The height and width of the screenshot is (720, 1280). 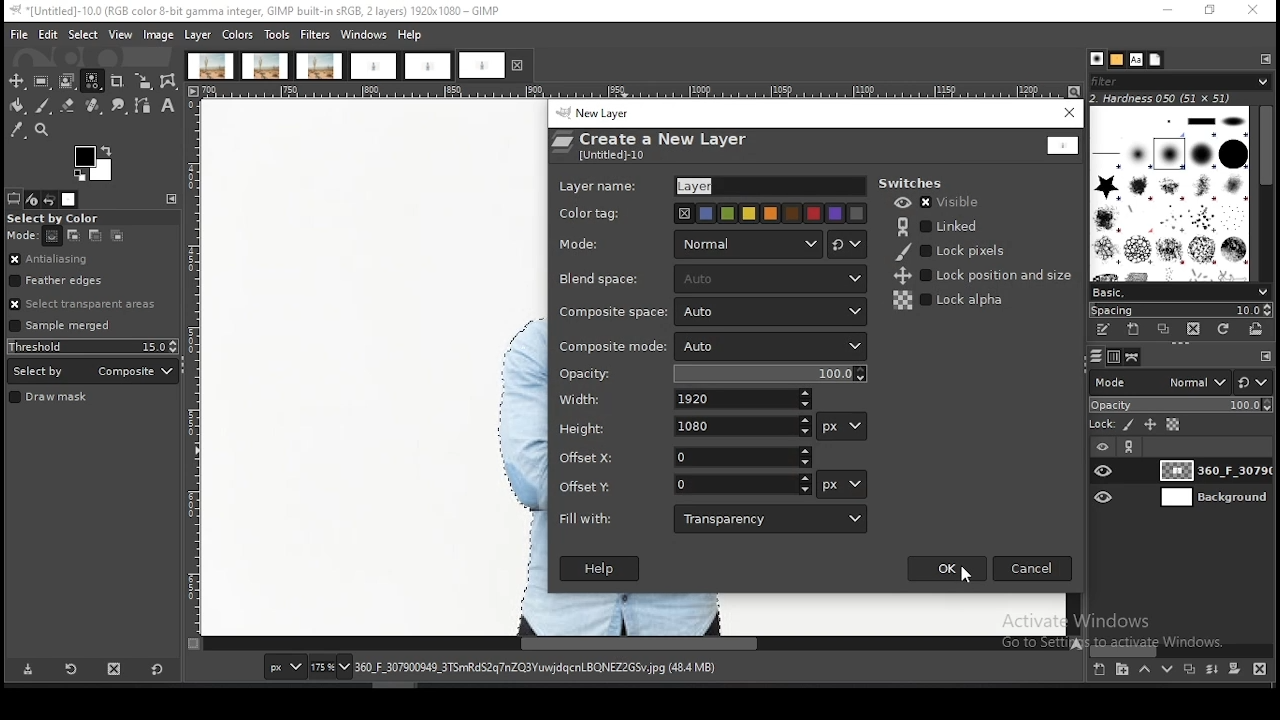 What do you see at coordinates (16, 130) in the screenshot?
I see `color picker tool` at bounding box center [16, 130].